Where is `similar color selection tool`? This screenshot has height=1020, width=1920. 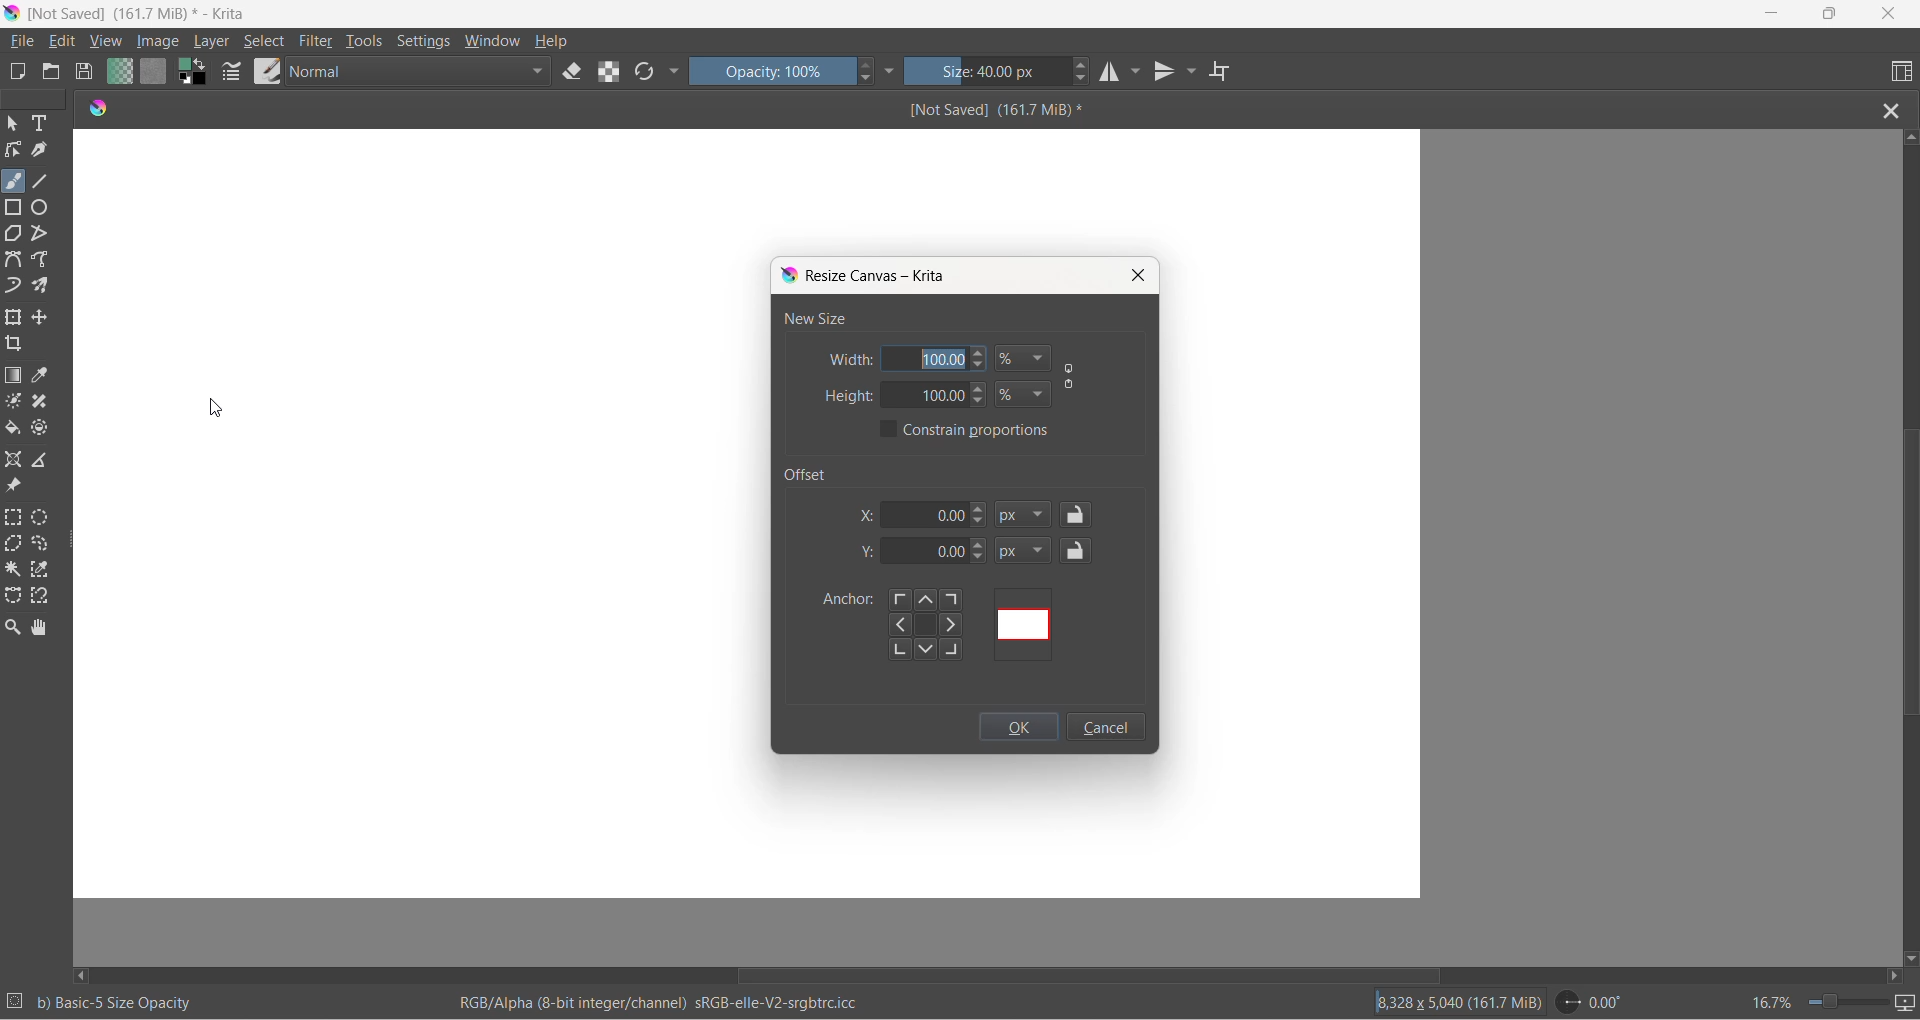
similar color selection tool is located at coordinates (43, 573).